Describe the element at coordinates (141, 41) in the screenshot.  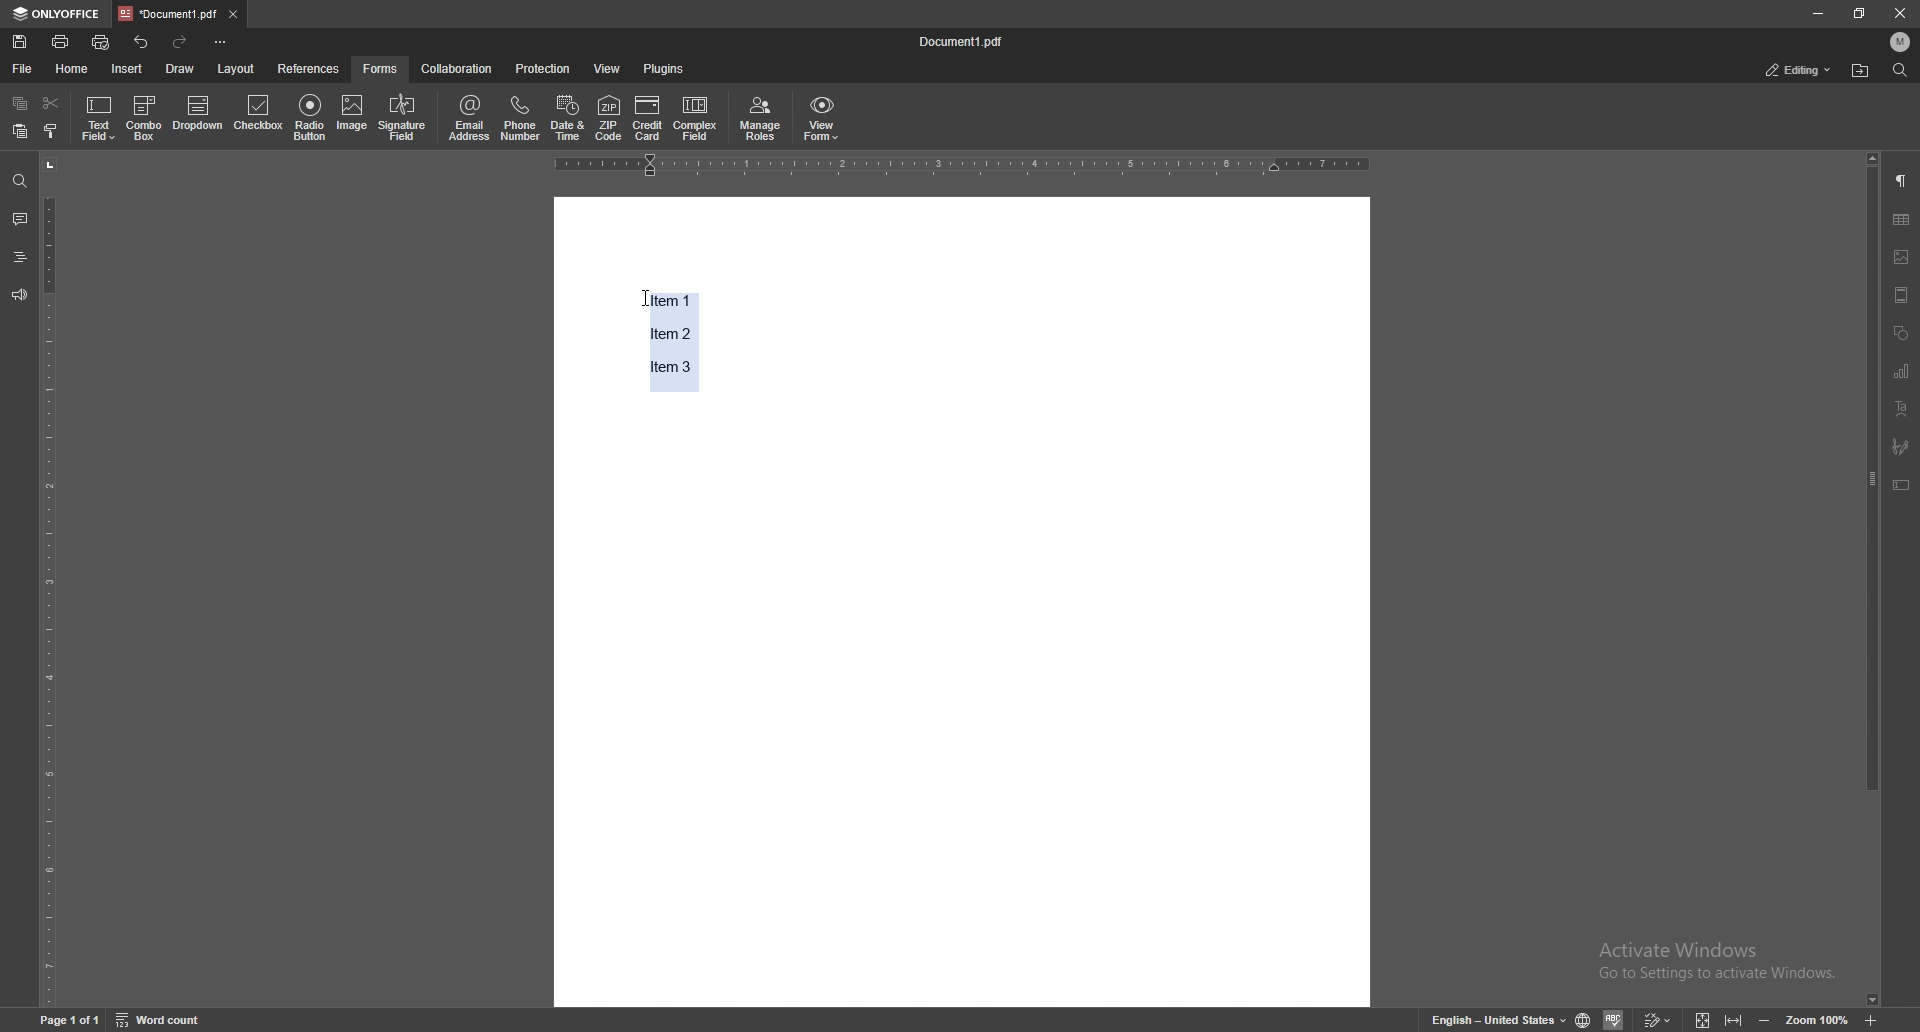
I see `undo` at that location.